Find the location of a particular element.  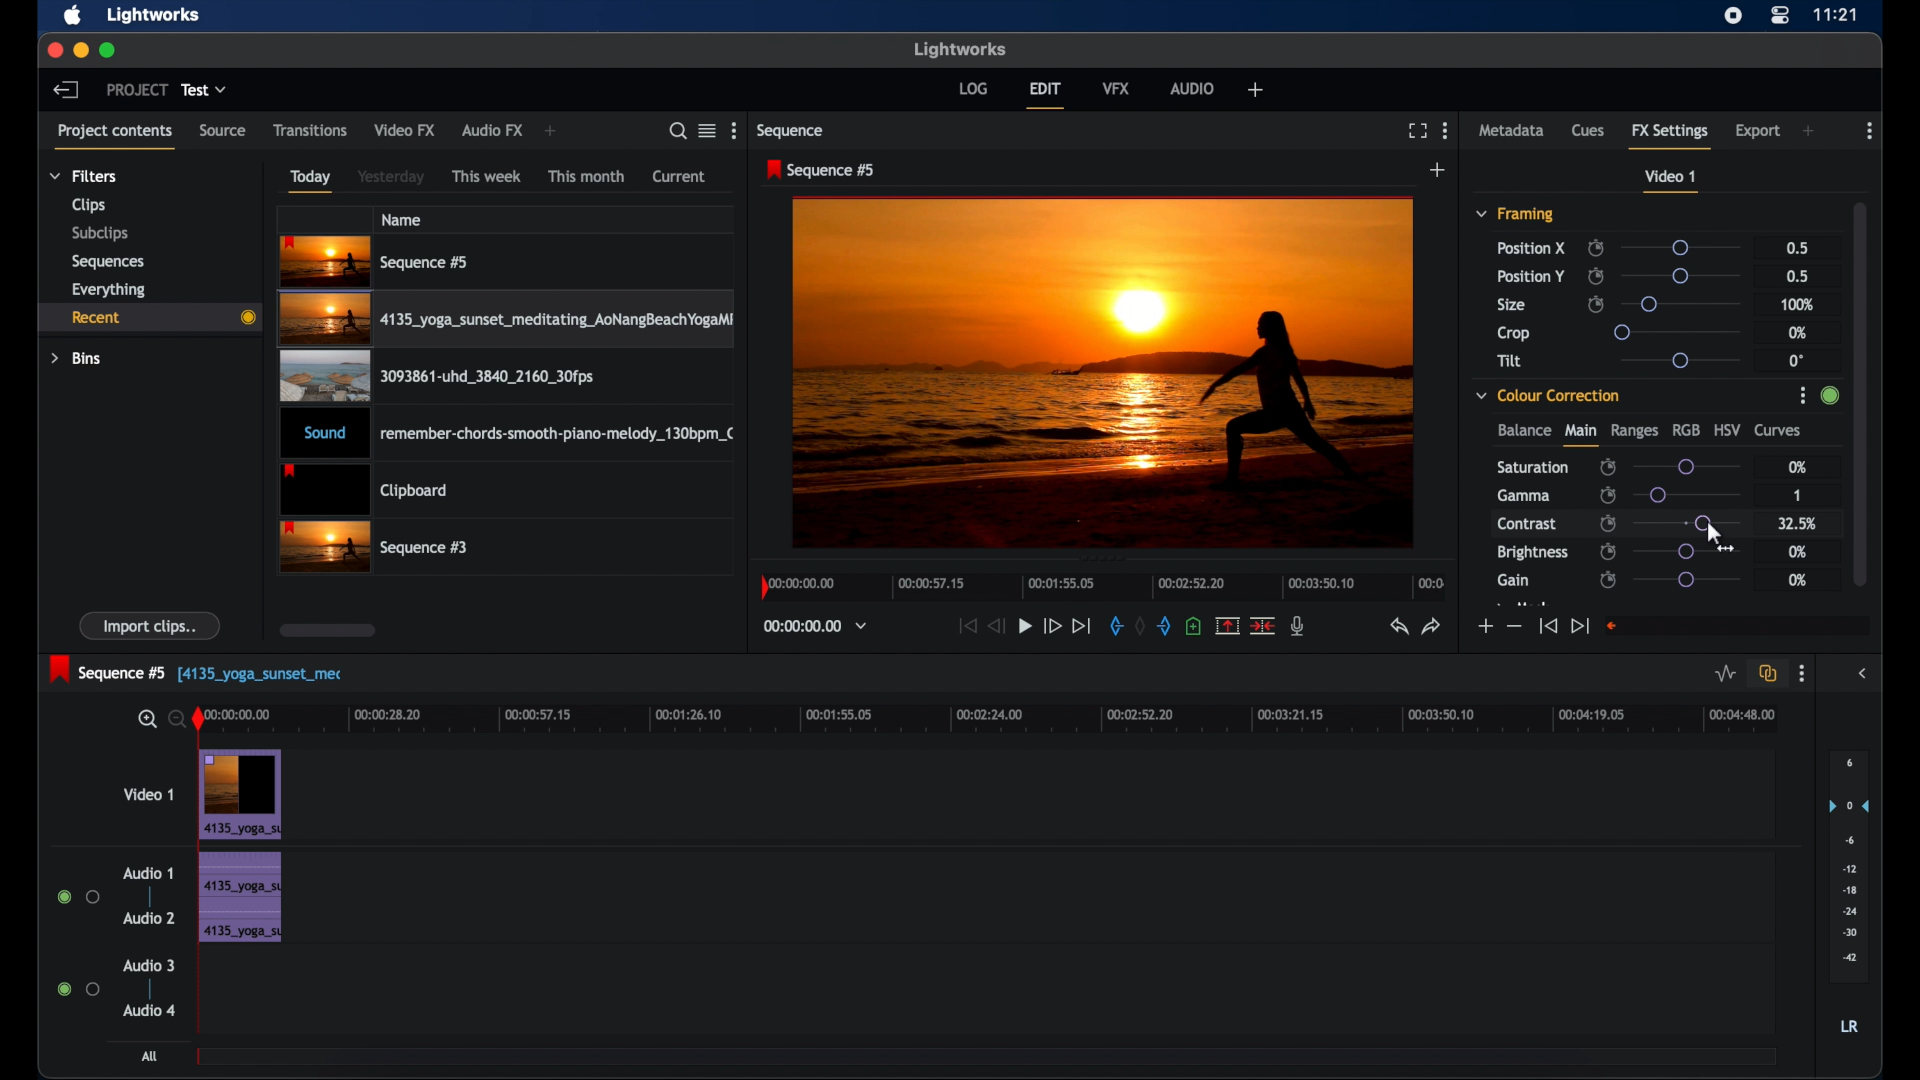

slider is located at coordinates (1678, 360).